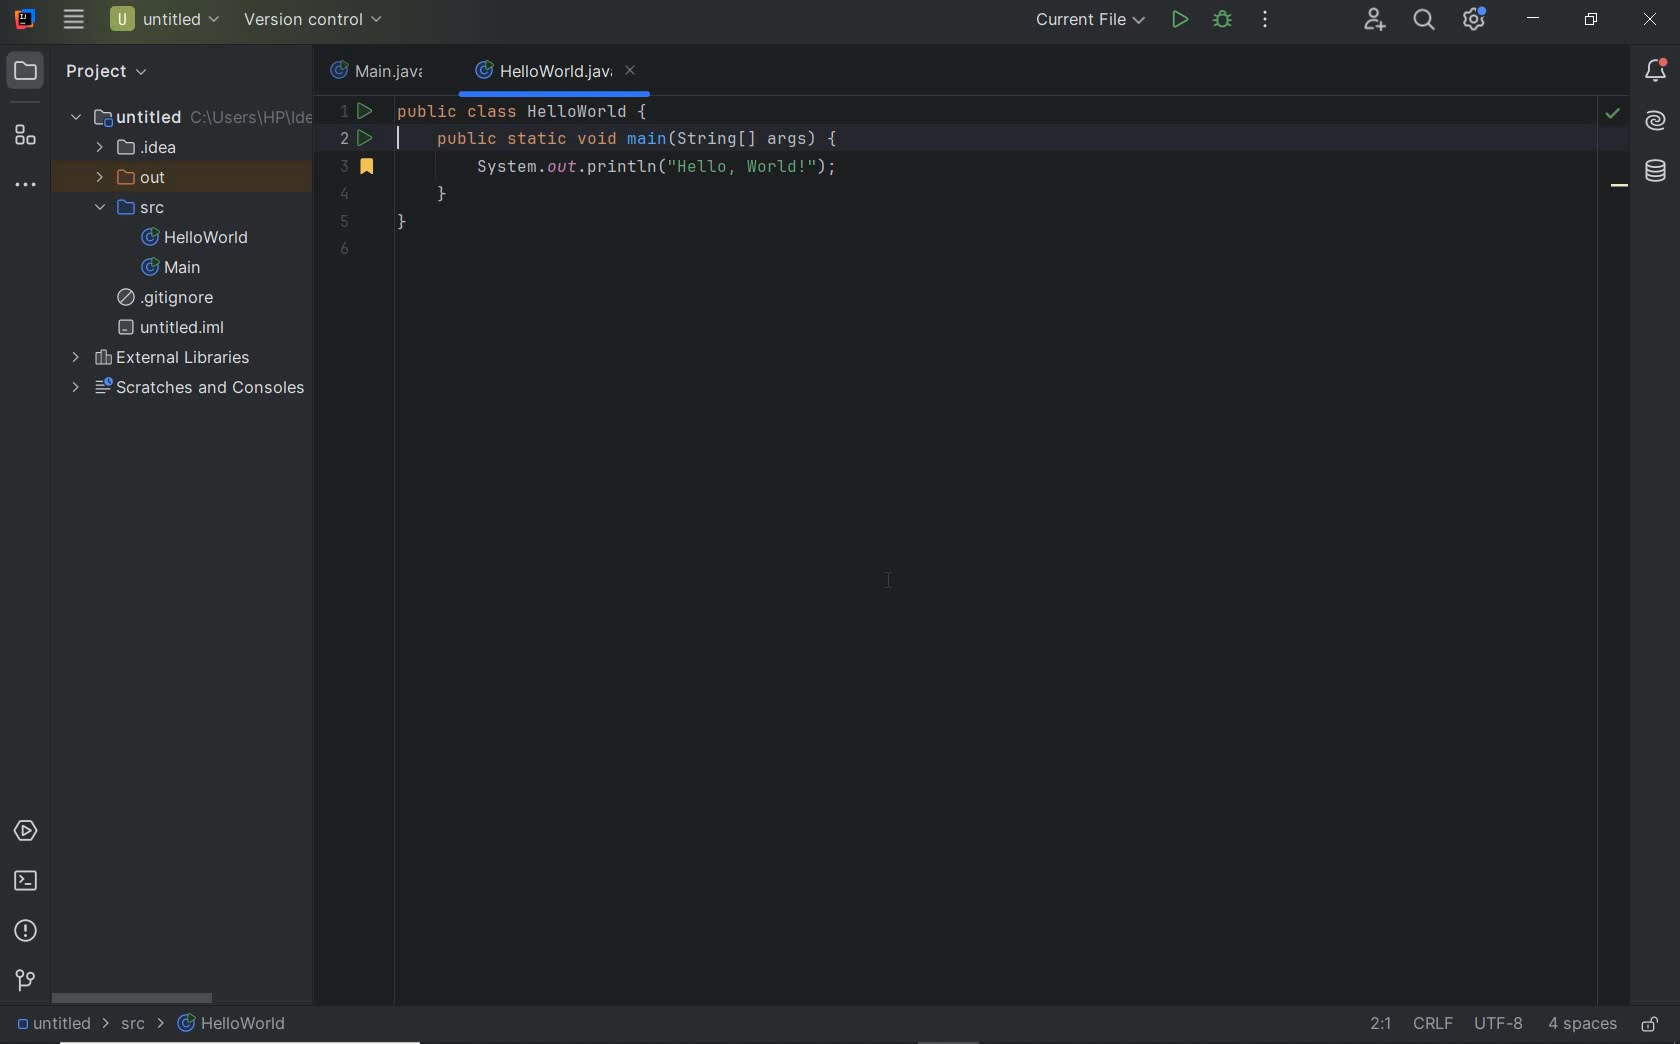  I want to click on run/debug configurations, so click(1093, 20).